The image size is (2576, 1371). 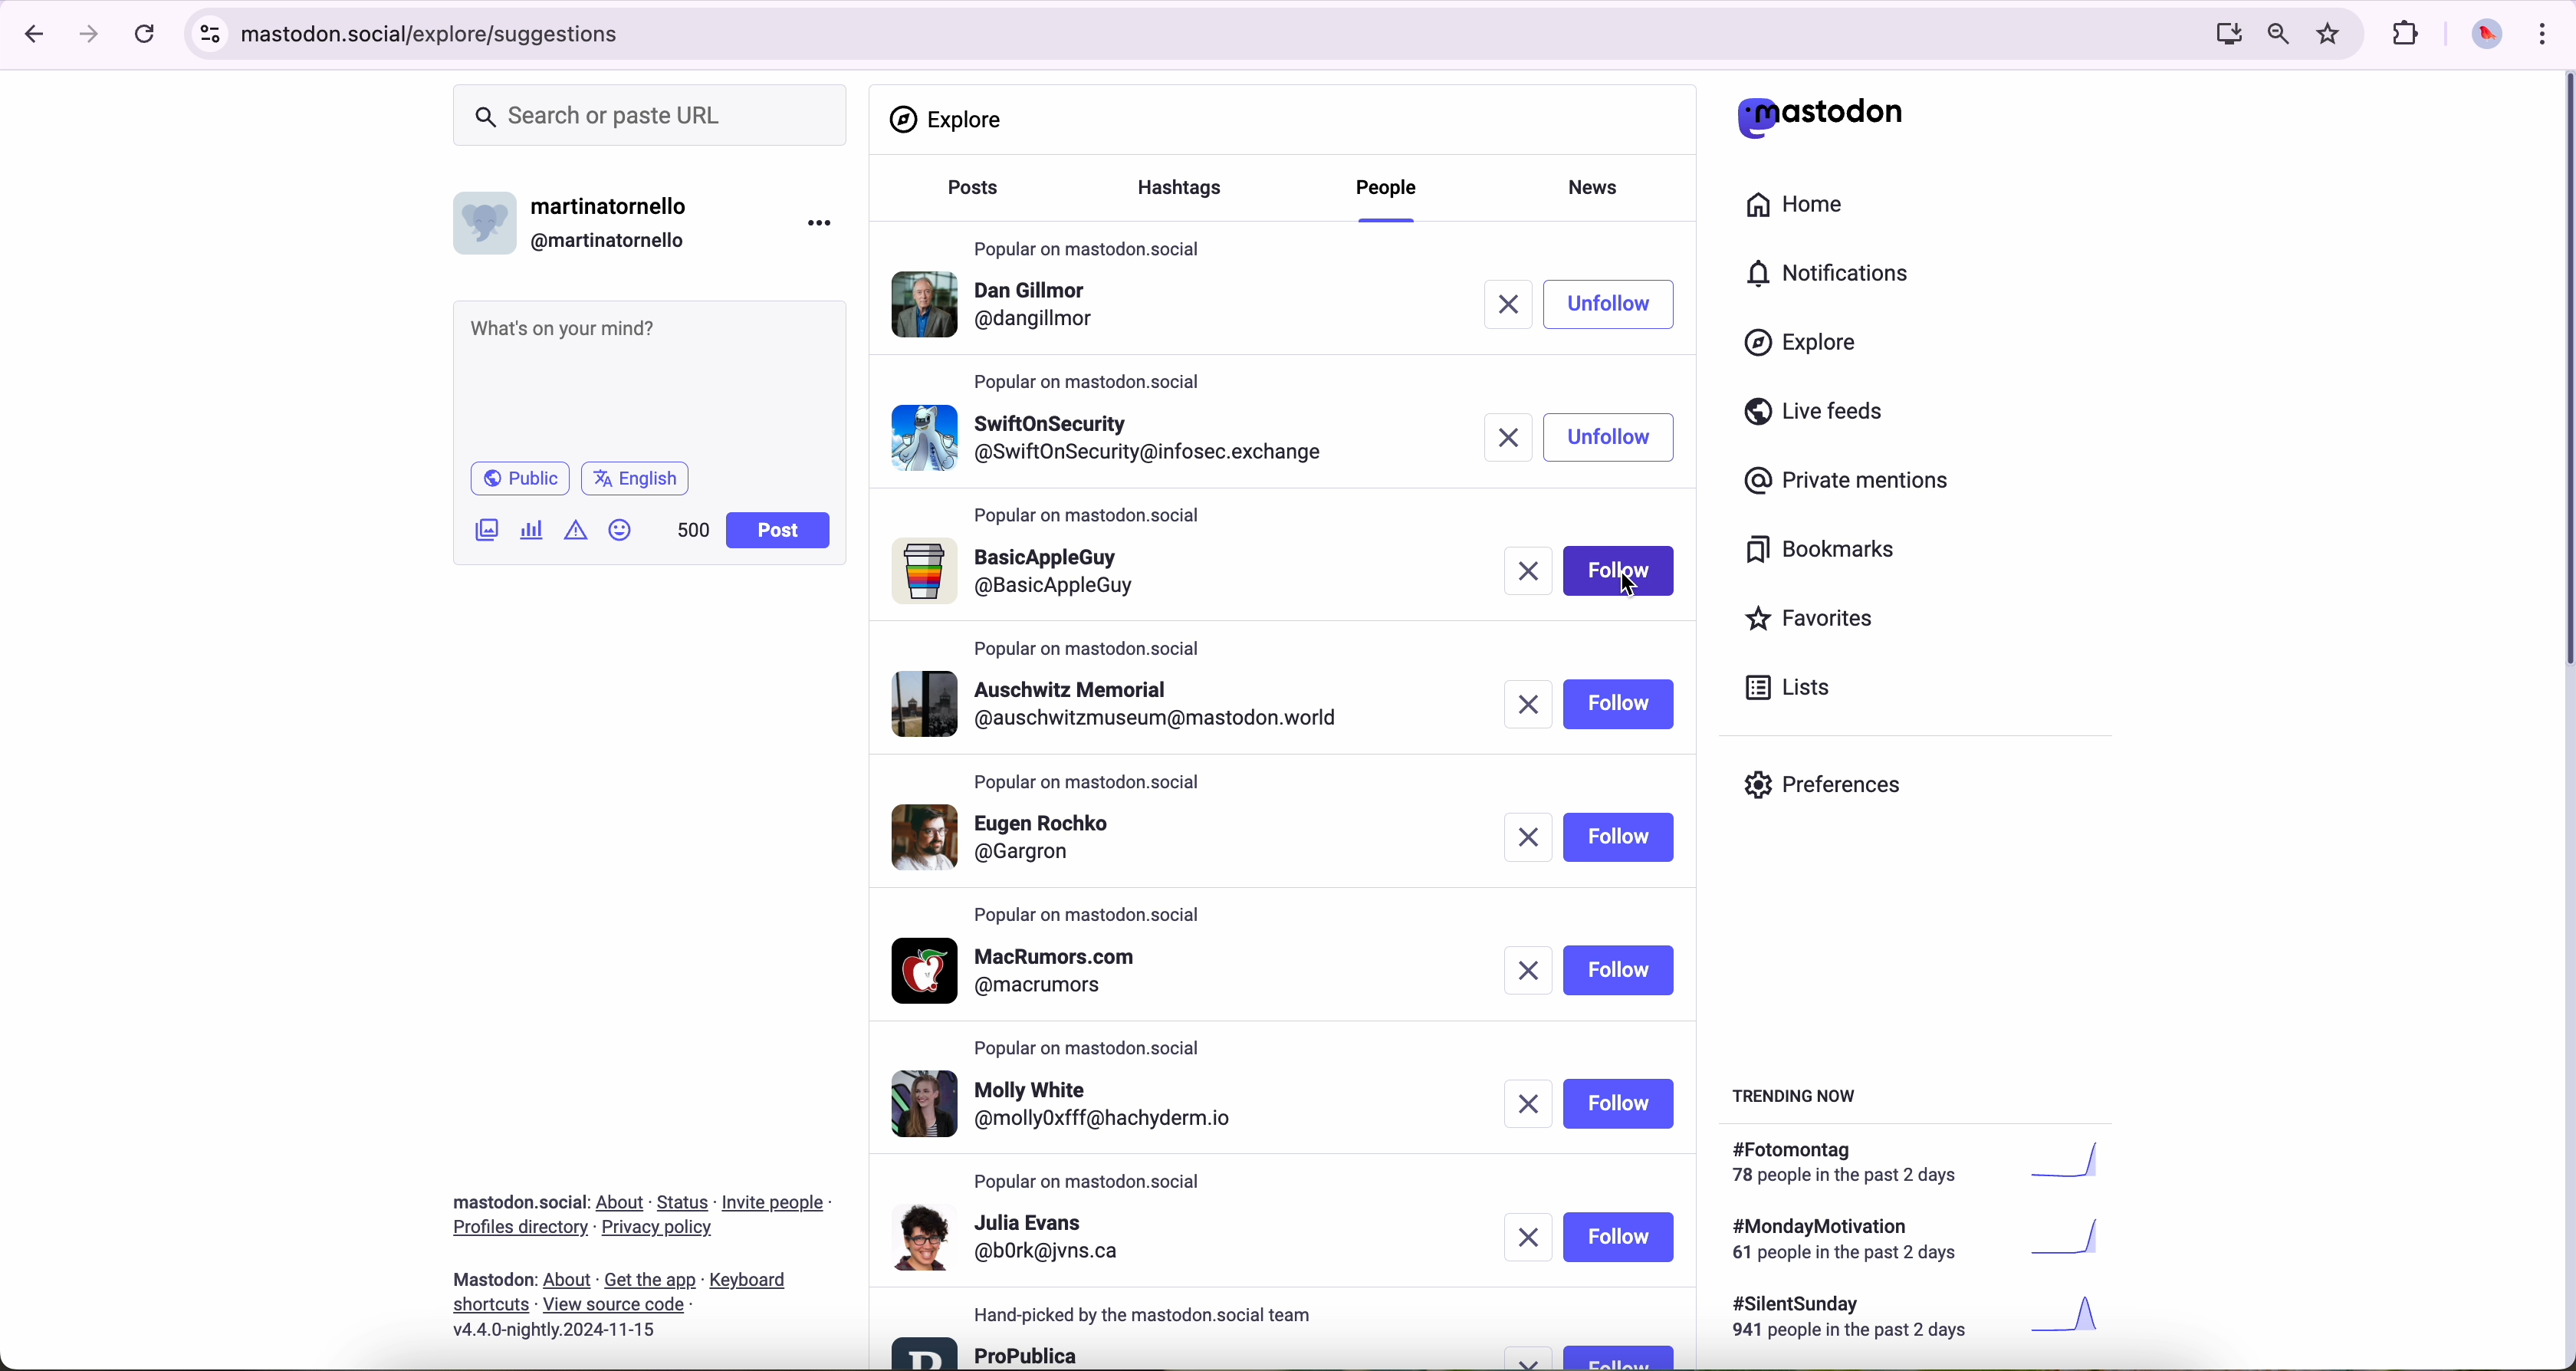 I want to click on remove, so click(x=1512, y=436).